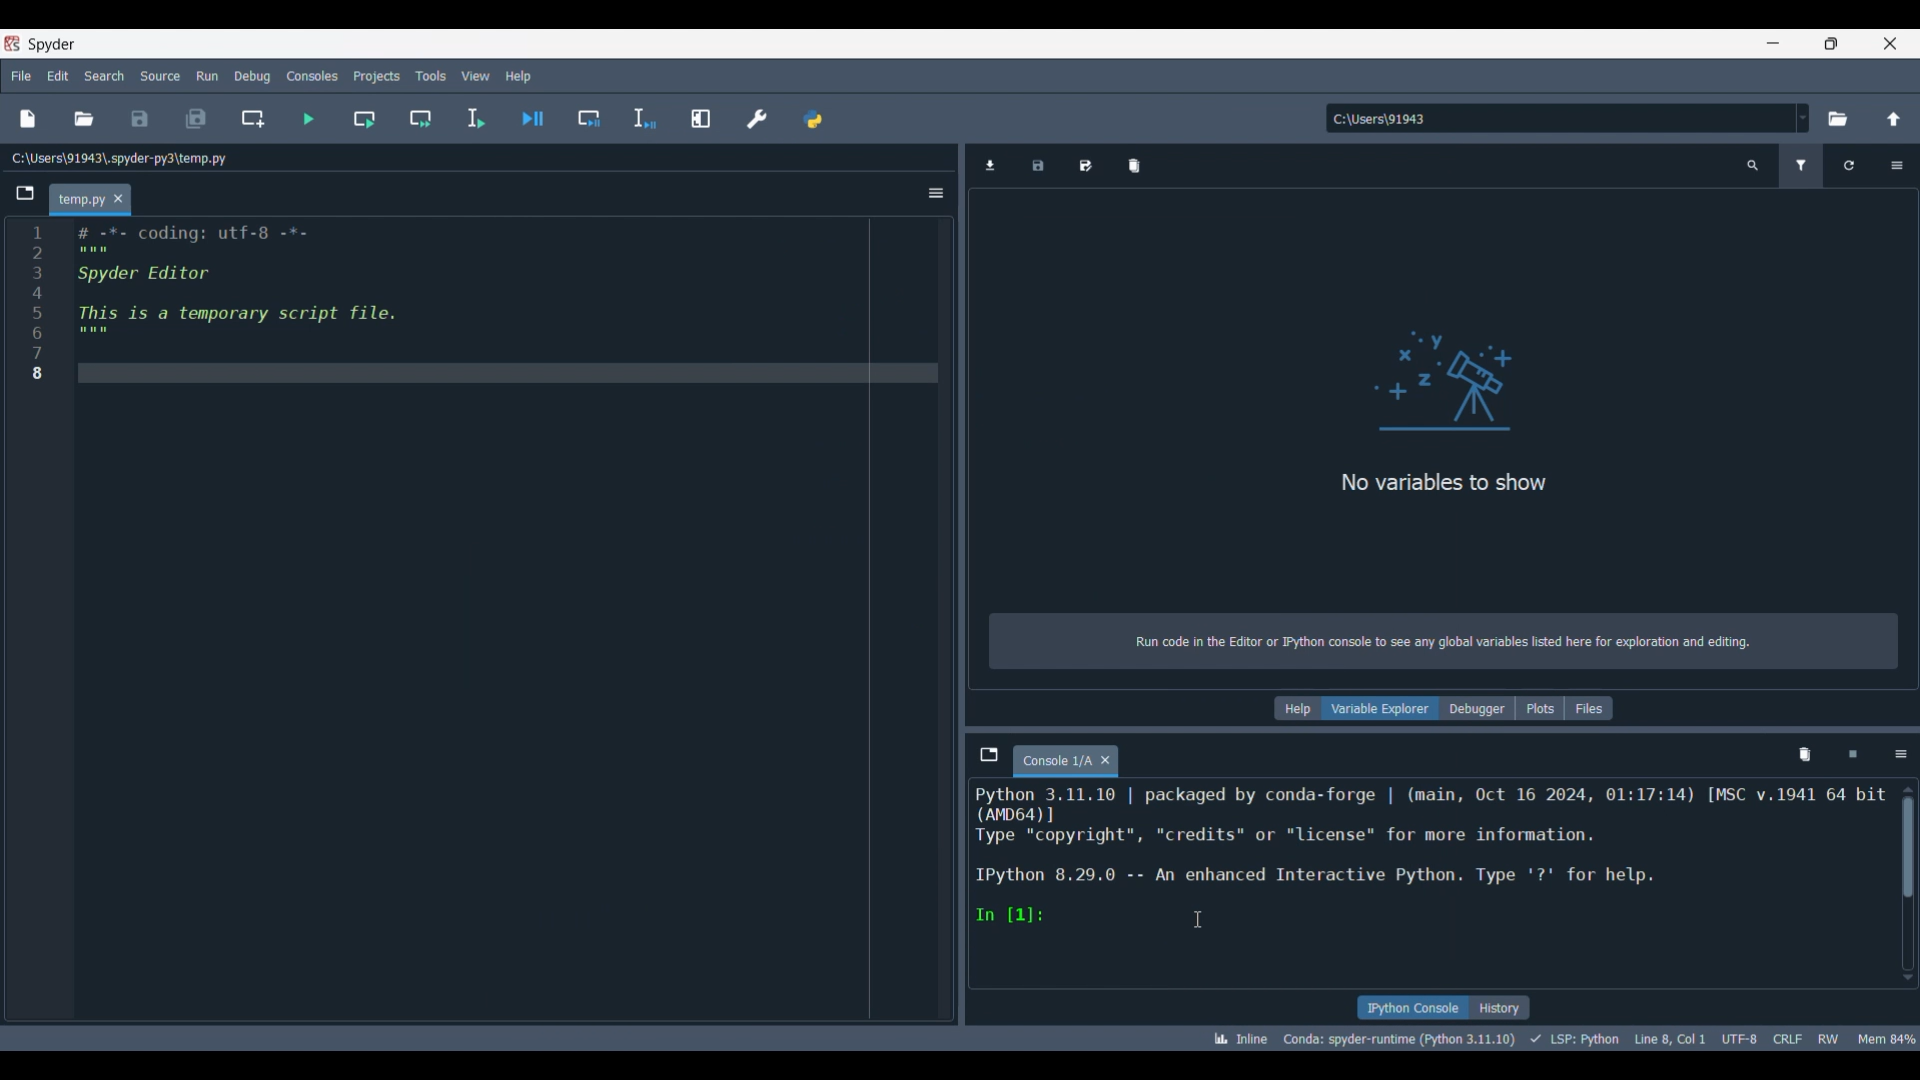 Image resolution: width=1920 pixels, height=1080 pixels. Describe the element at coordinates (308, 119) in the screenshot. I see `Run file` at that location.